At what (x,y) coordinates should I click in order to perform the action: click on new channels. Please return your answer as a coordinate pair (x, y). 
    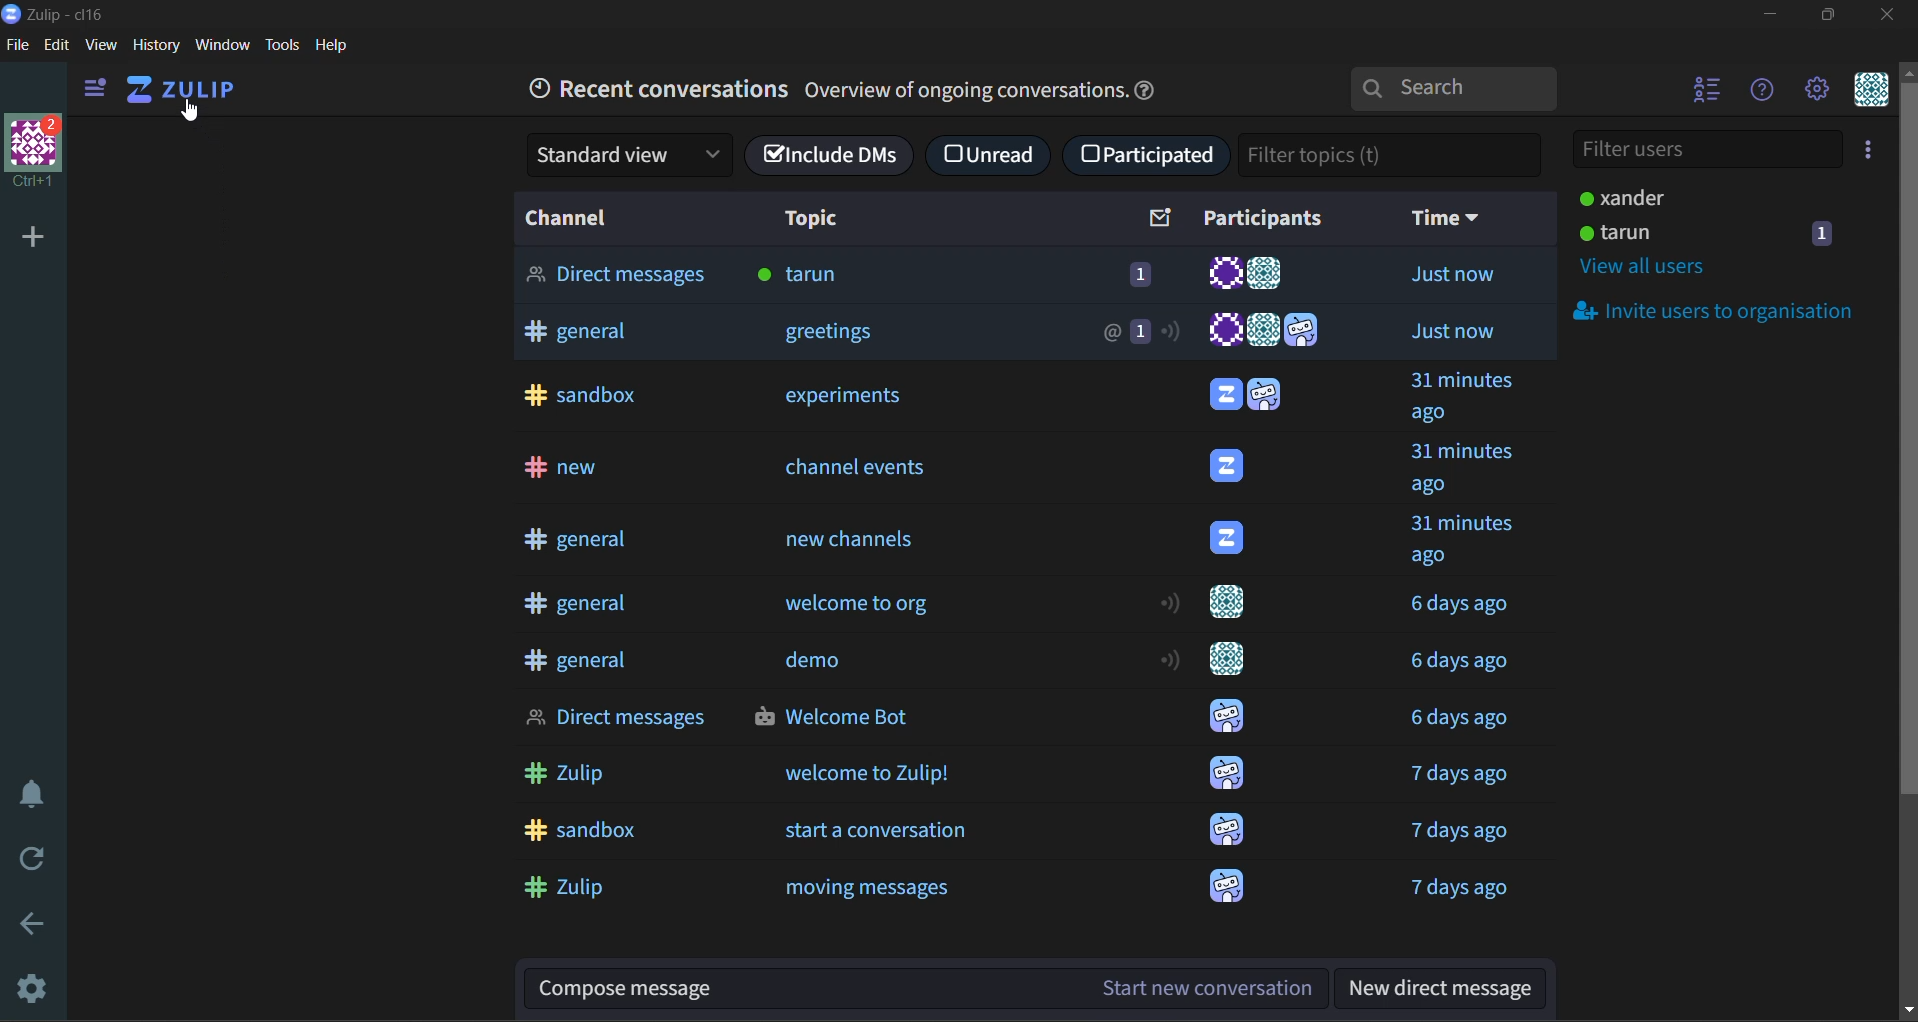
    Looking at the image, I should click on (855, 541).